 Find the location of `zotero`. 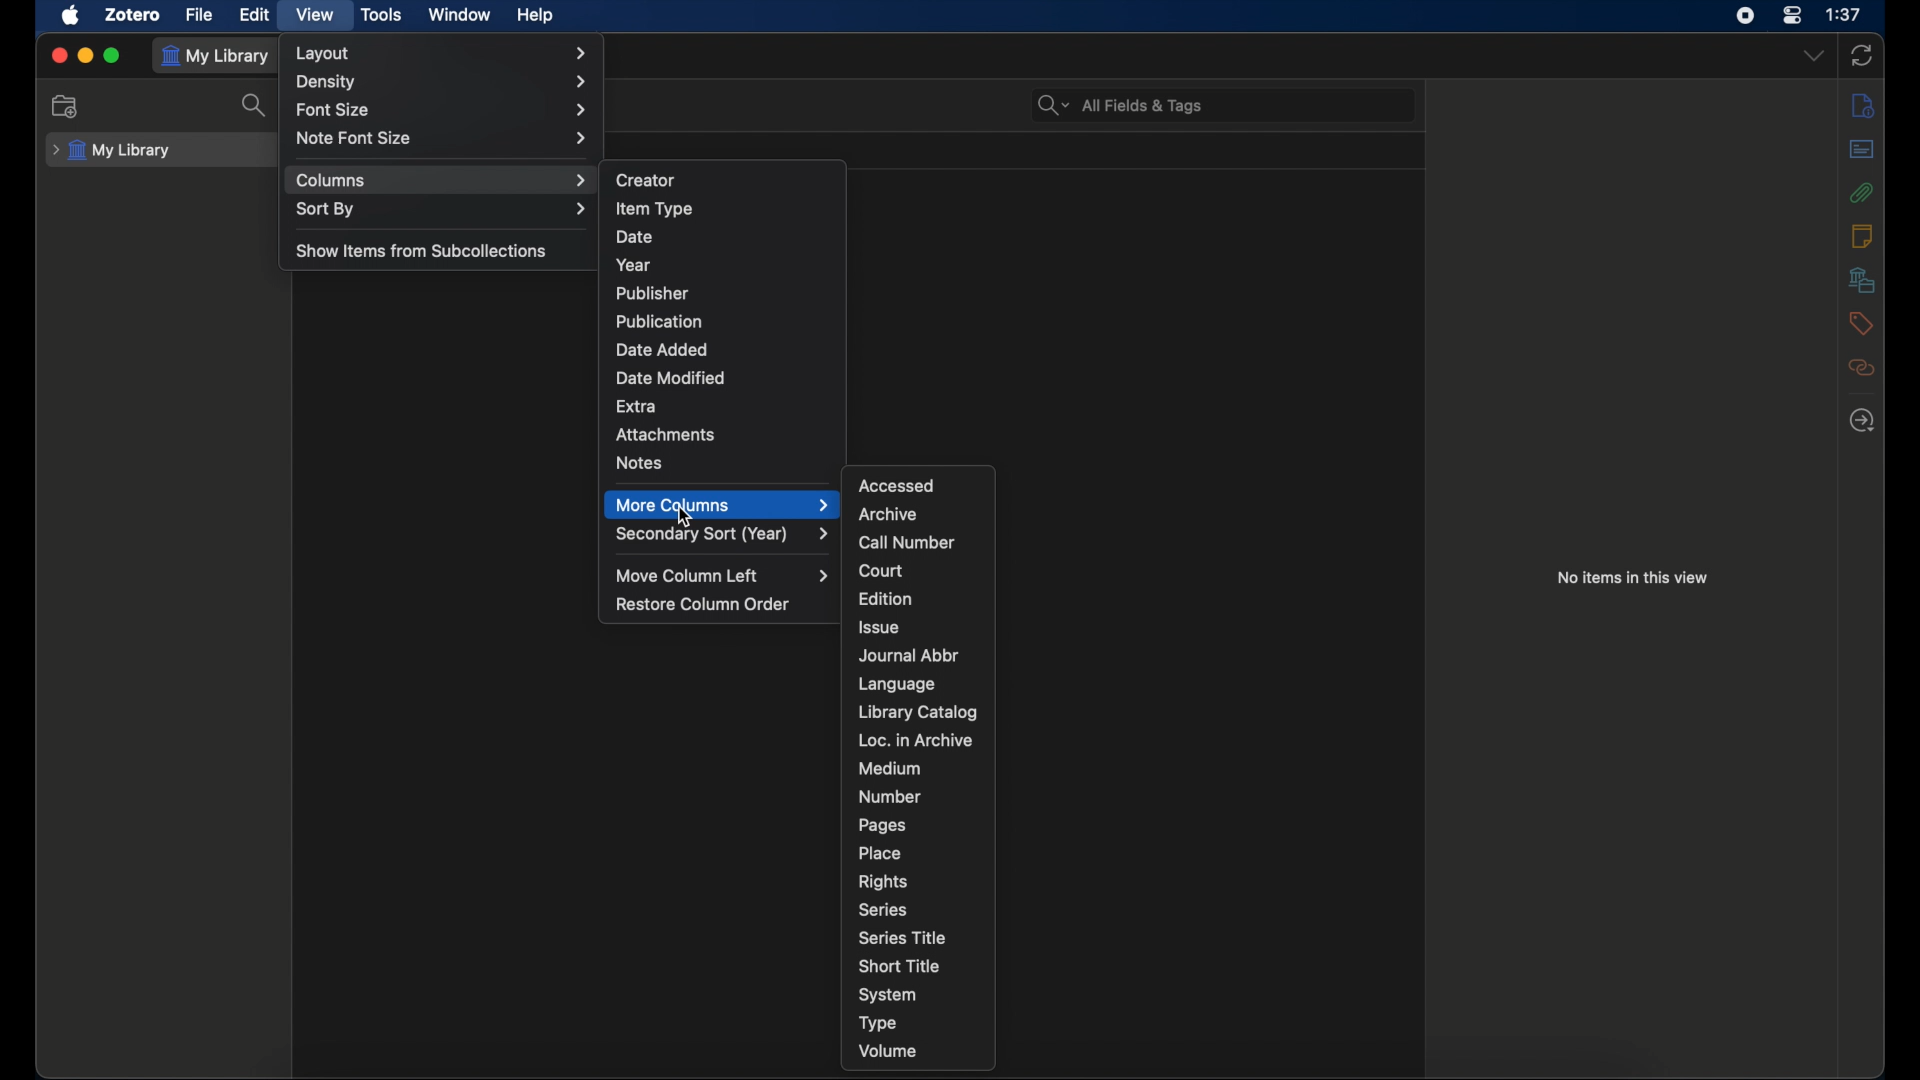

zotero is located at coordinates (134, 14).